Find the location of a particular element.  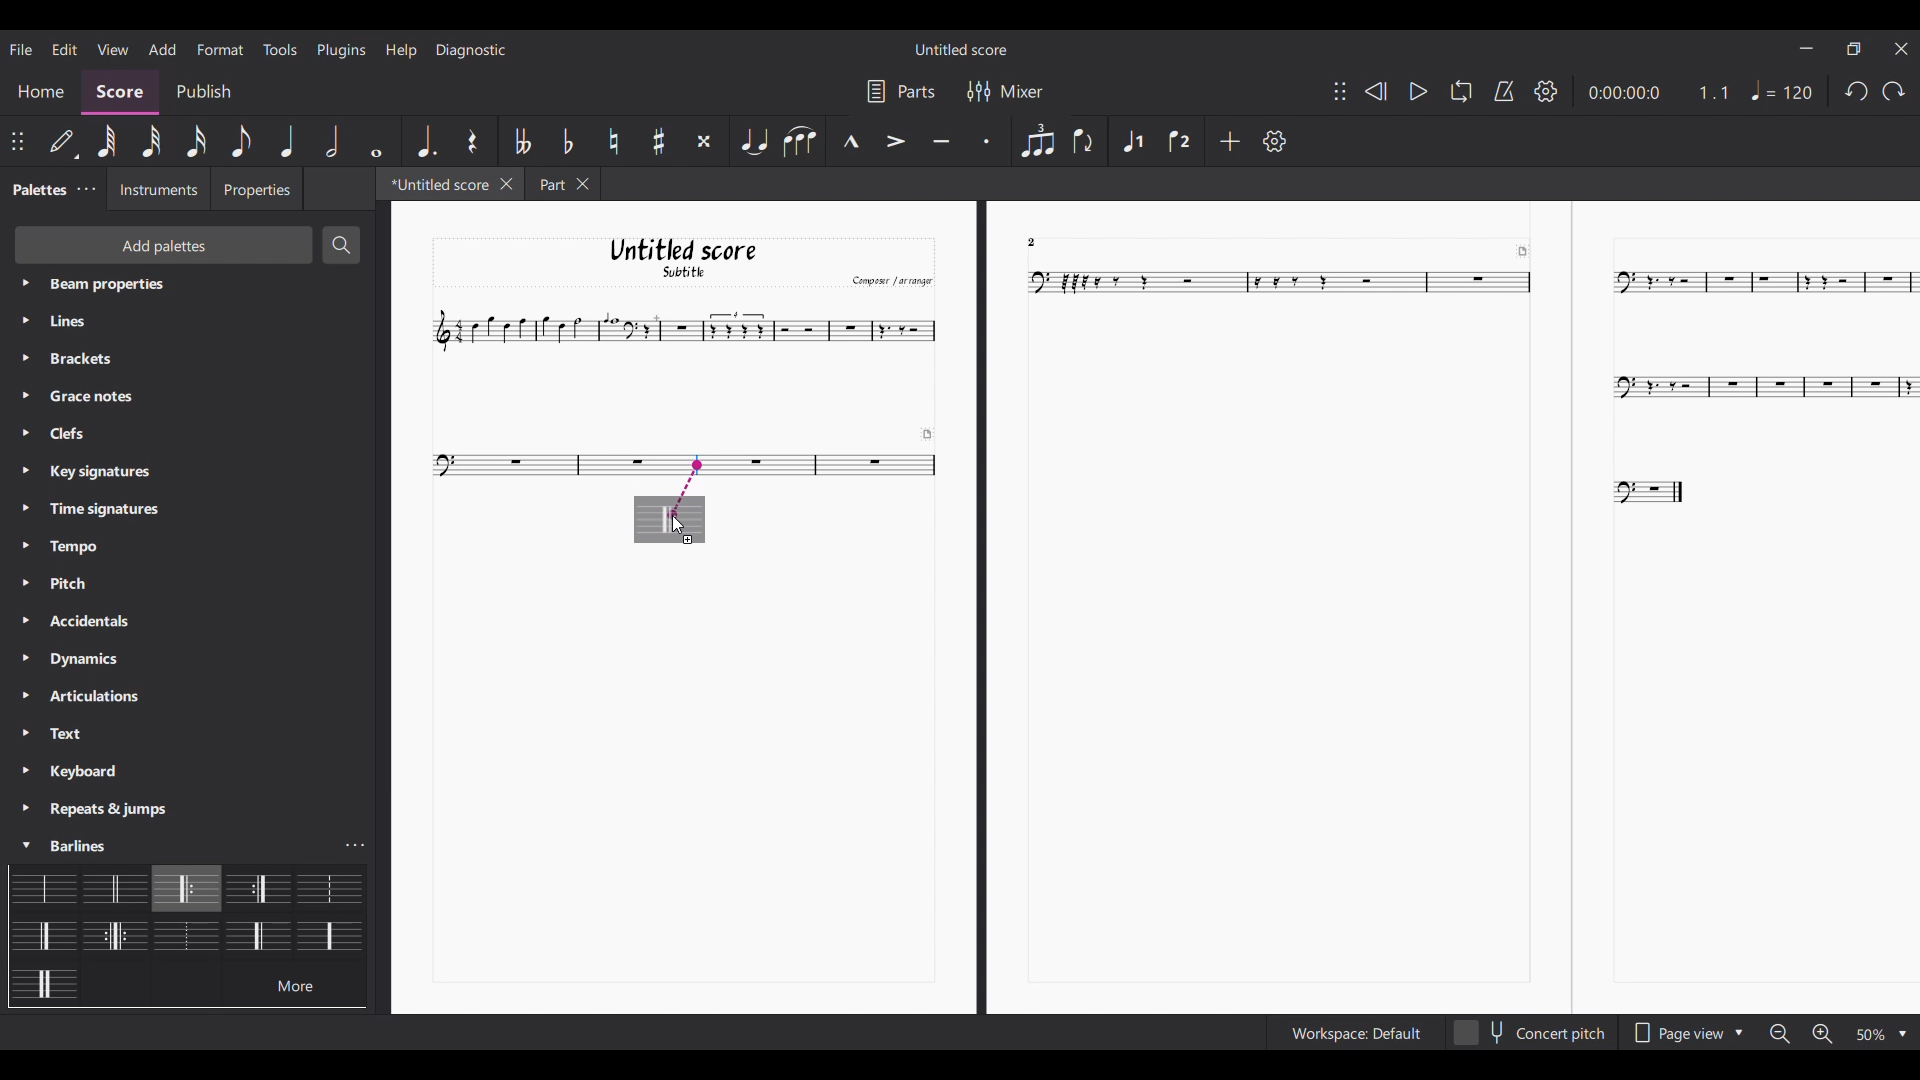

Slur is located at coordinates (800, 140).